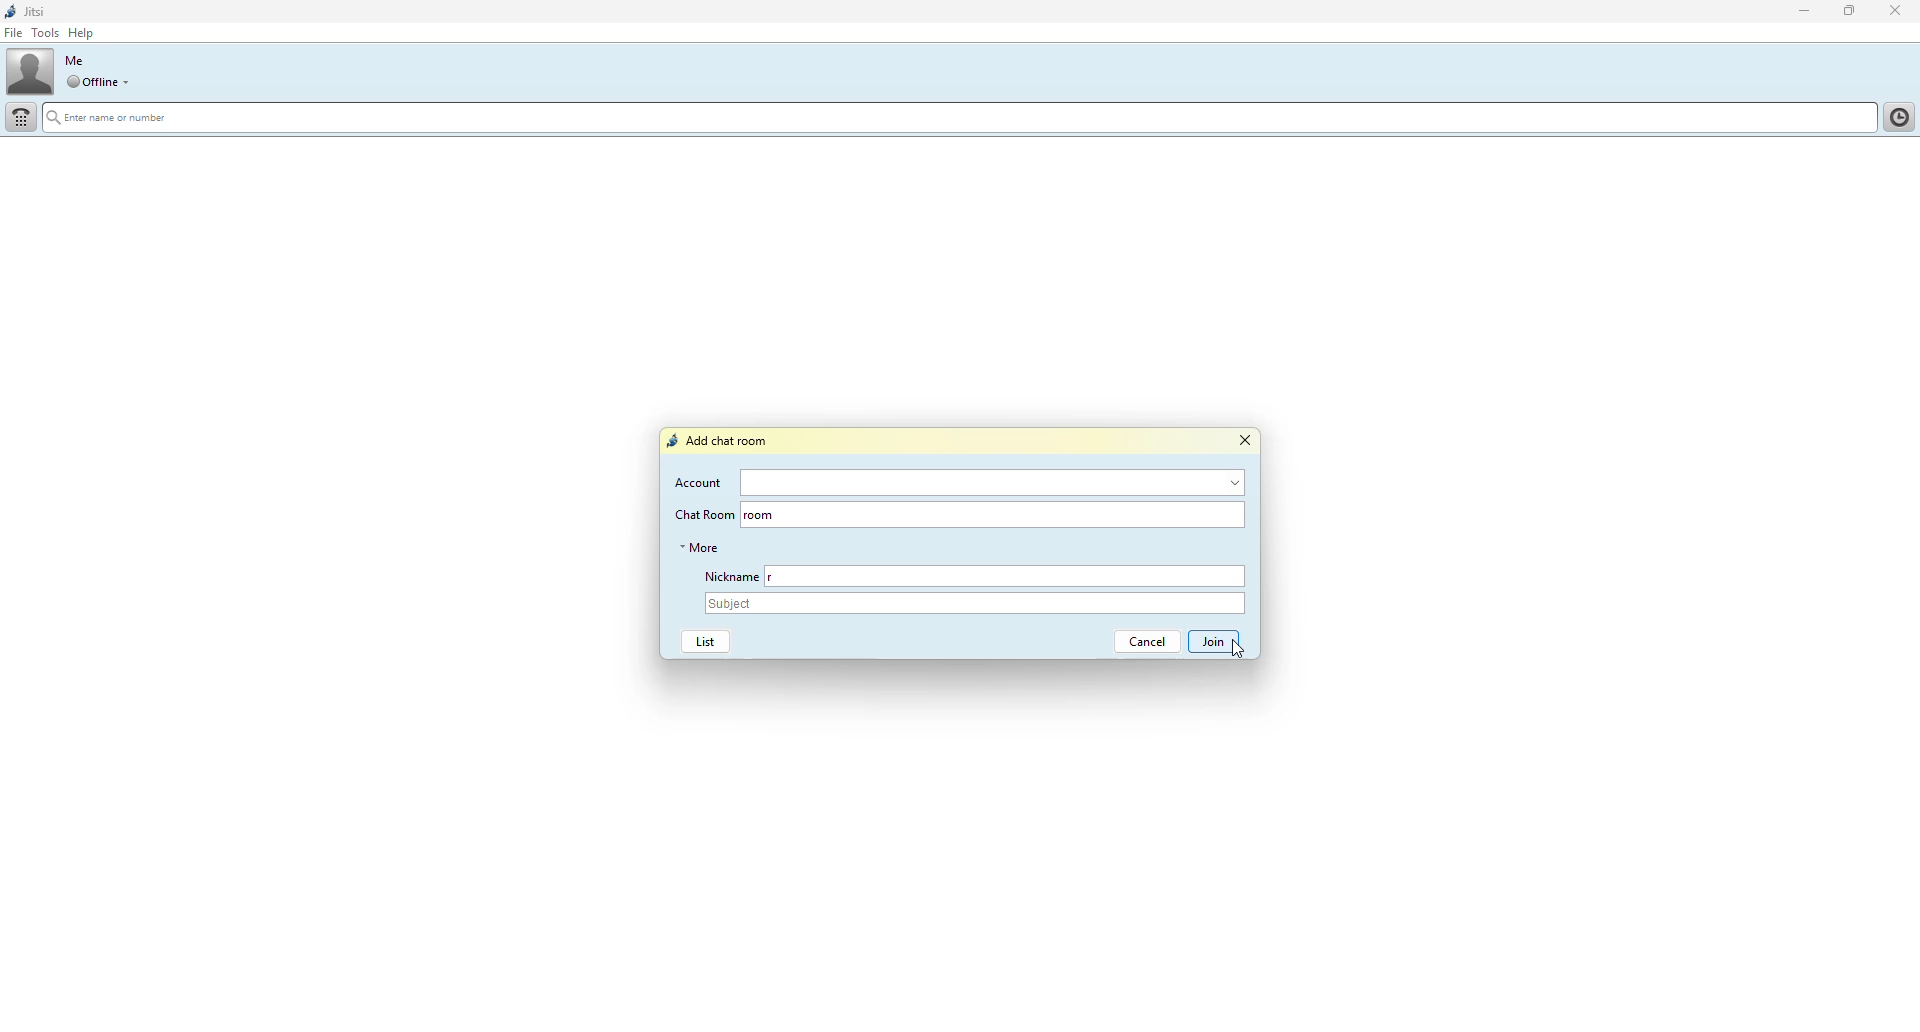 This screenshot has width=1920, height=1032. Describe the element at coordinates (30, 73) in the screenshot. I see `profile` at that location.